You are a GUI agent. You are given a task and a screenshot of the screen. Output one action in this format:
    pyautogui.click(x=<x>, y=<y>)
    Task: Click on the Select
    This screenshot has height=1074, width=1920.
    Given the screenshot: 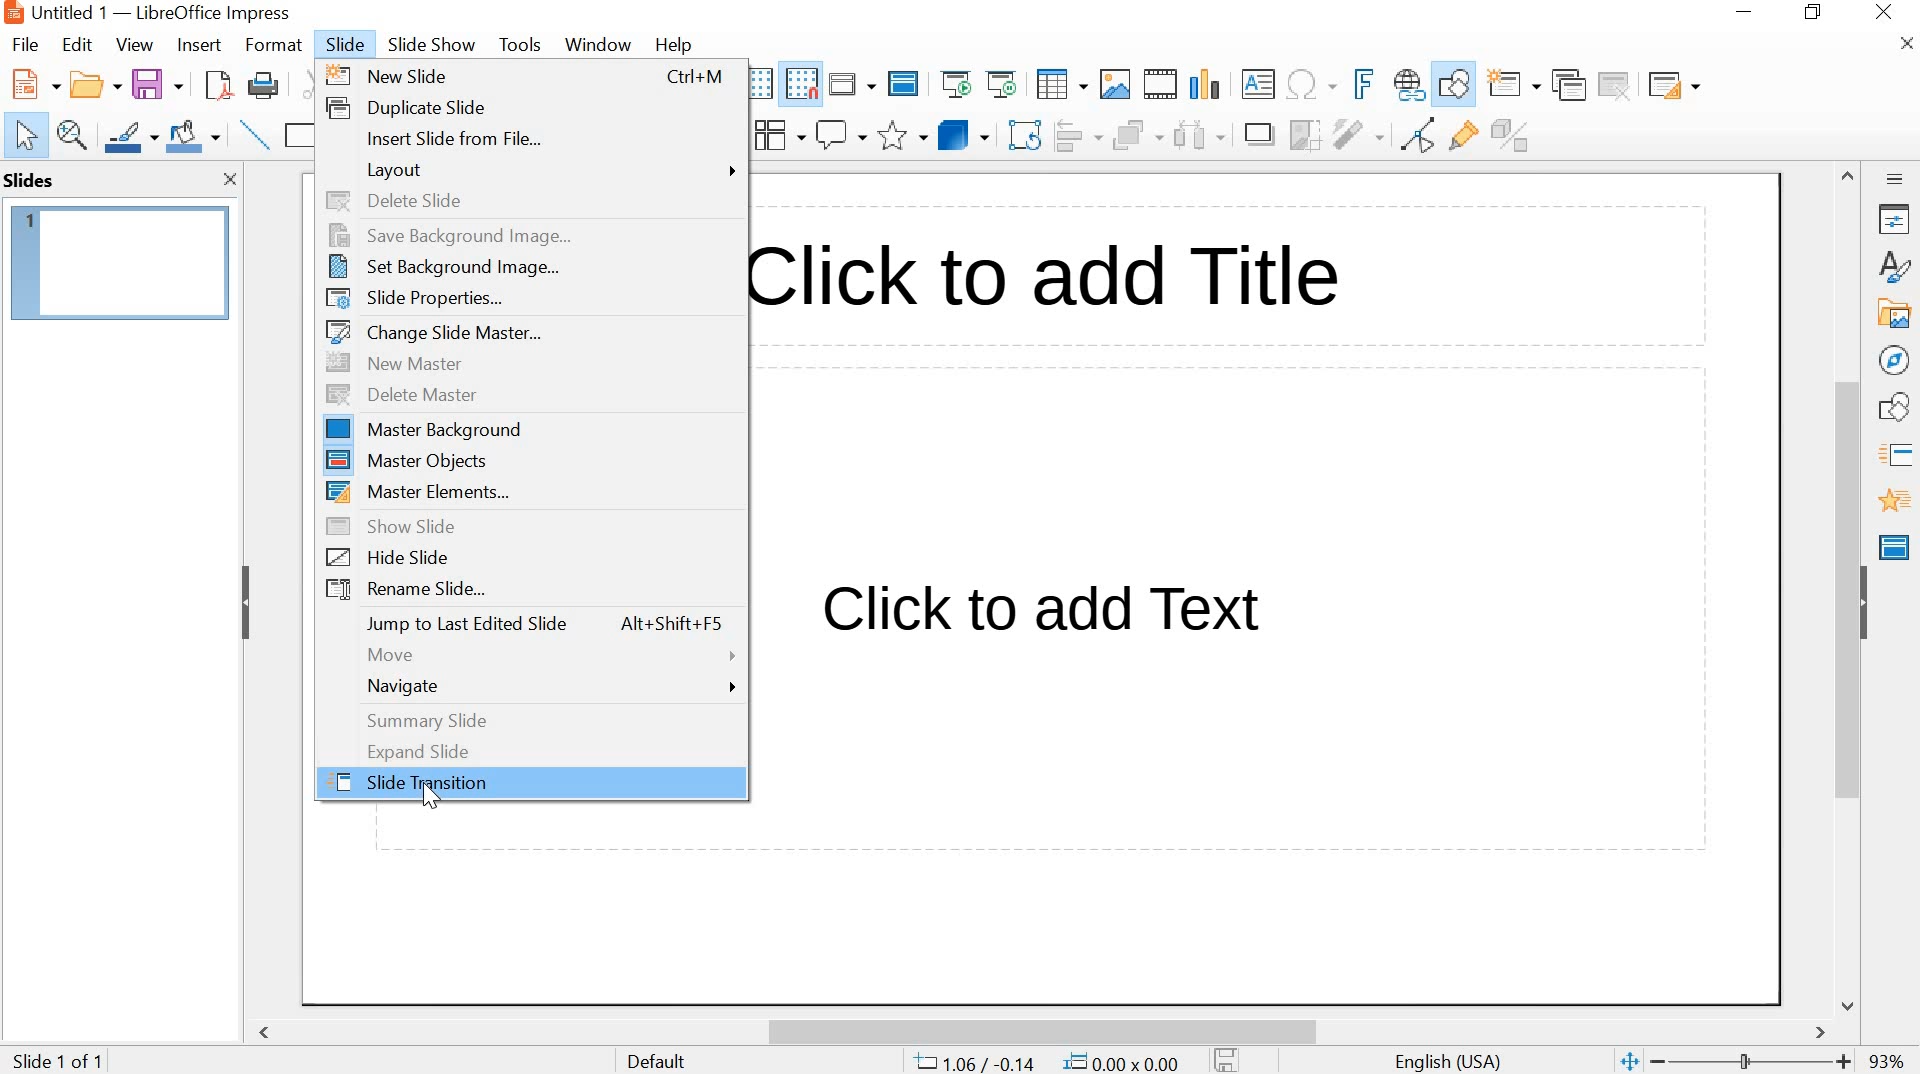 What is the action you would take?
    pyautogui.click(x=20, y=136)
    